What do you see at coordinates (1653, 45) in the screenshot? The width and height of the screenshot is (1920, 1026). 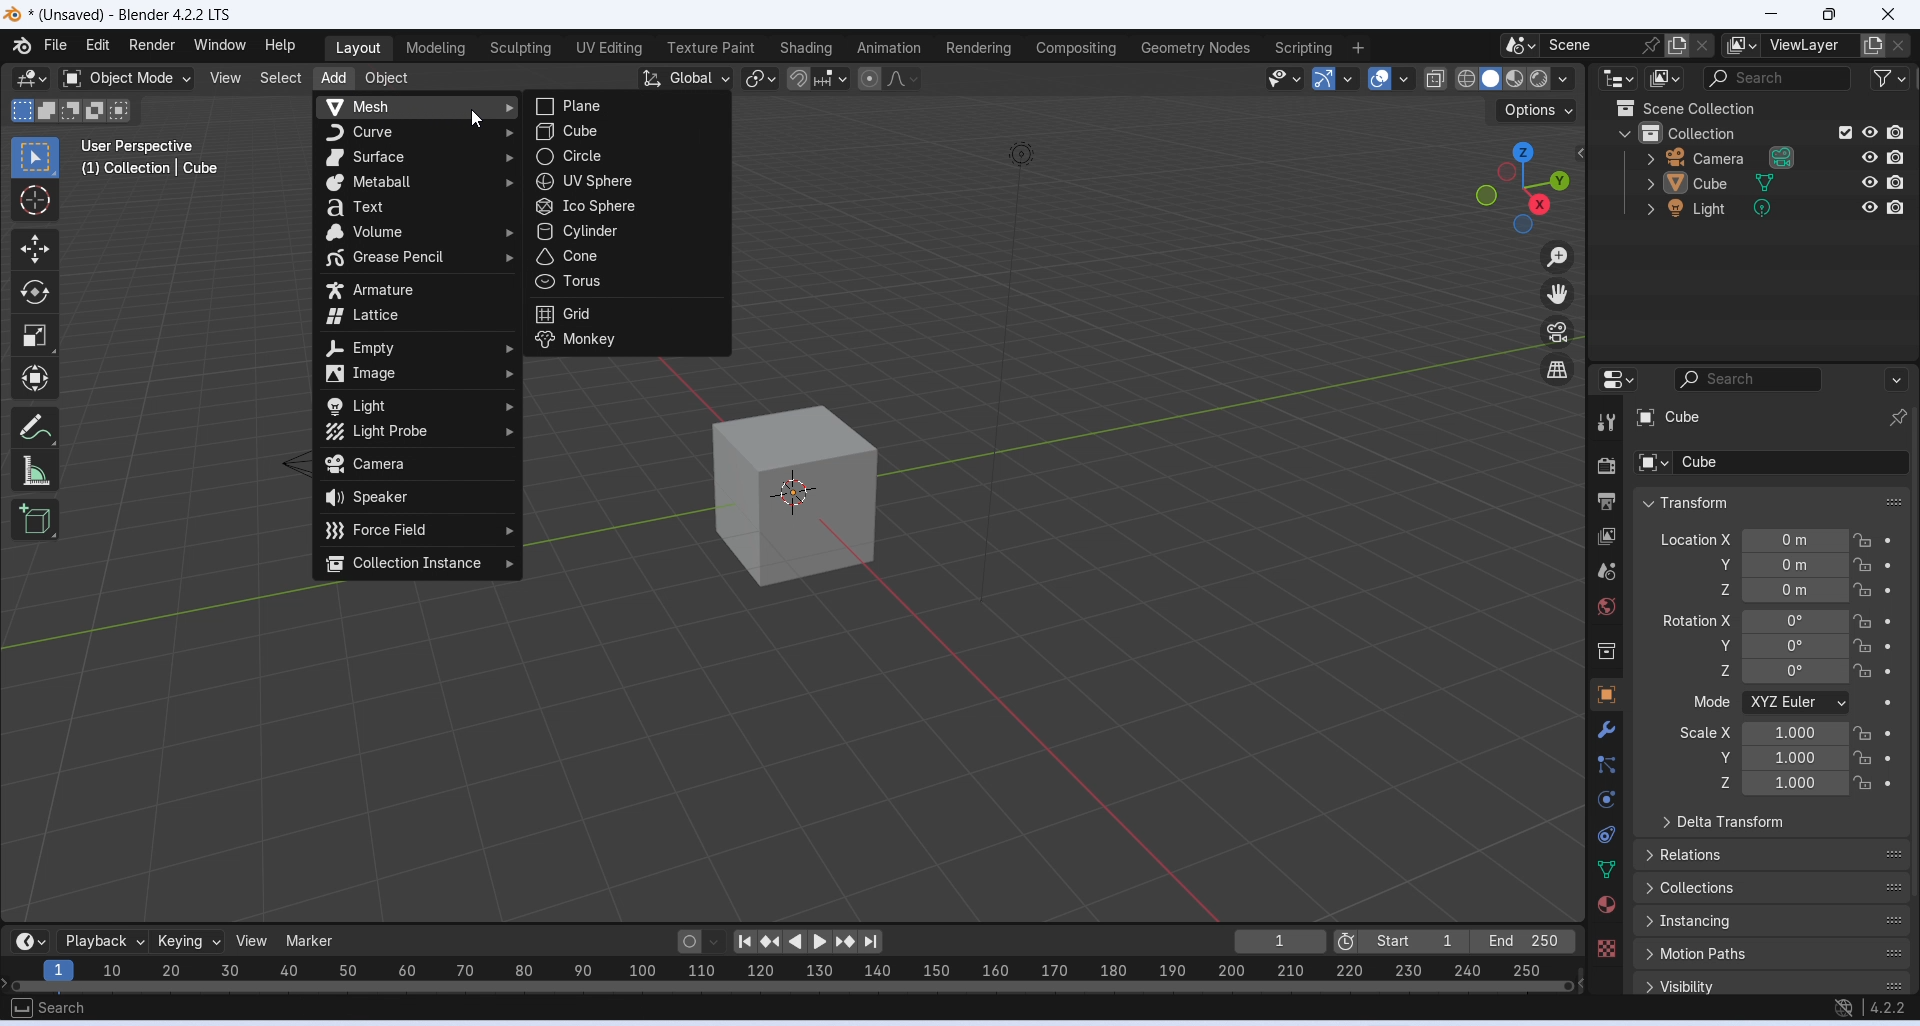 I see `pin scene` at bounding box center [1653, 45].